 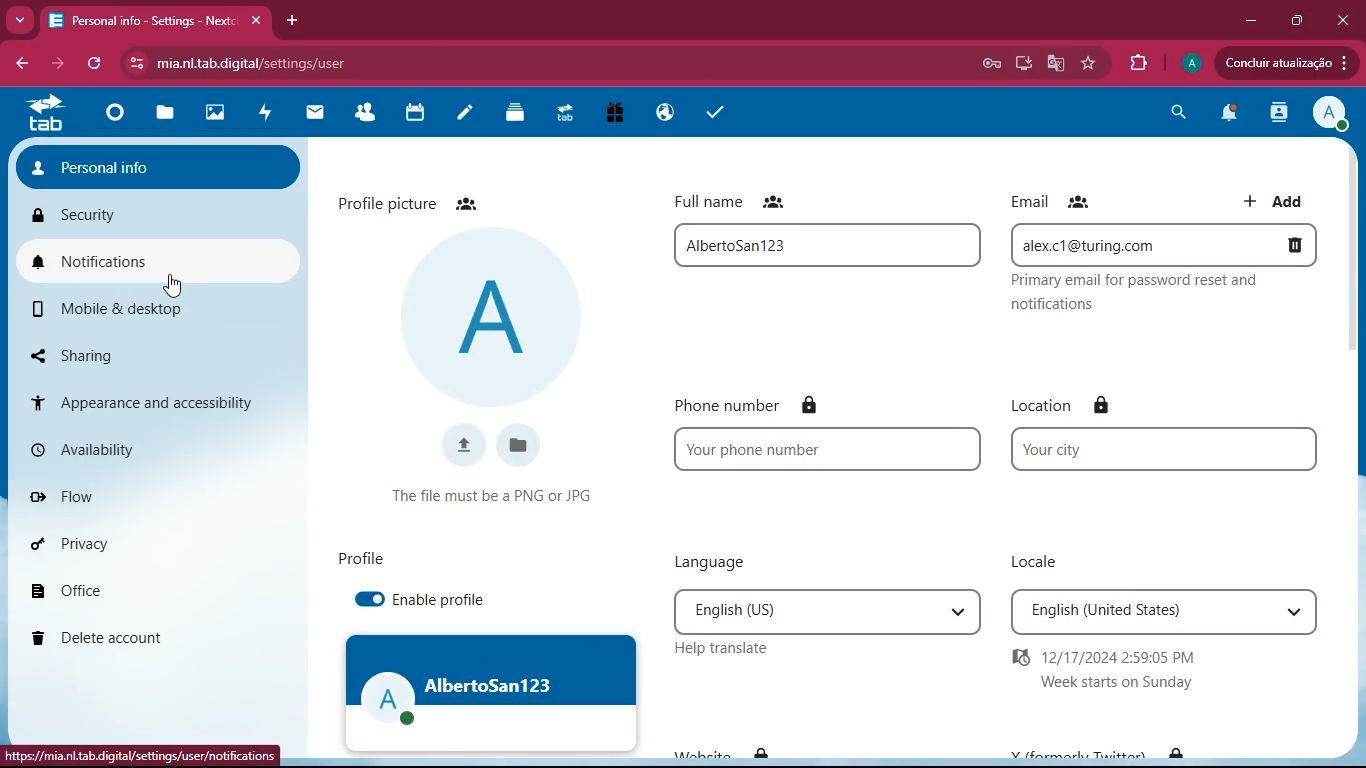 What do you see at coordinates (1250, 21) in the screenshot?
I see `minimize` at bounding box center [1250, 21].